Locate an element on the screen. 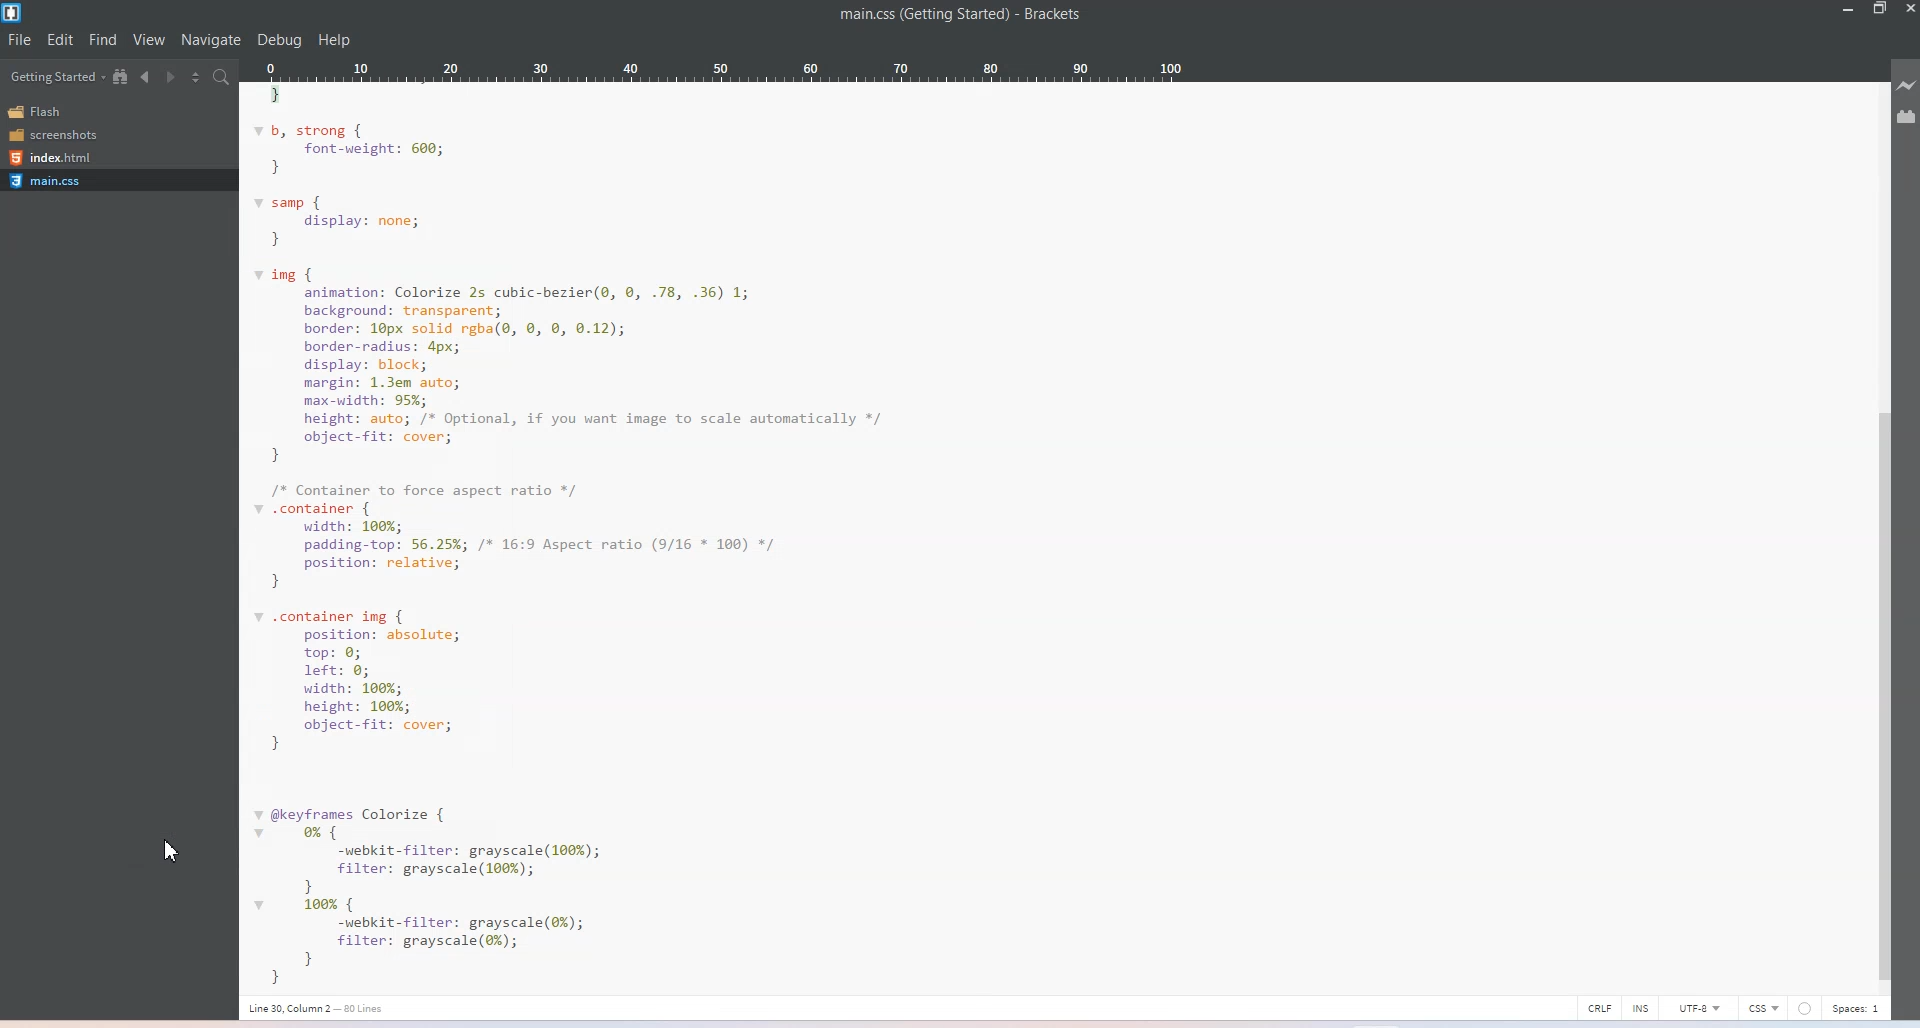 Image resolution: width=1920 pixels, height=1028 pixels. Navigate Forwards is located at coordinates (171, 75).